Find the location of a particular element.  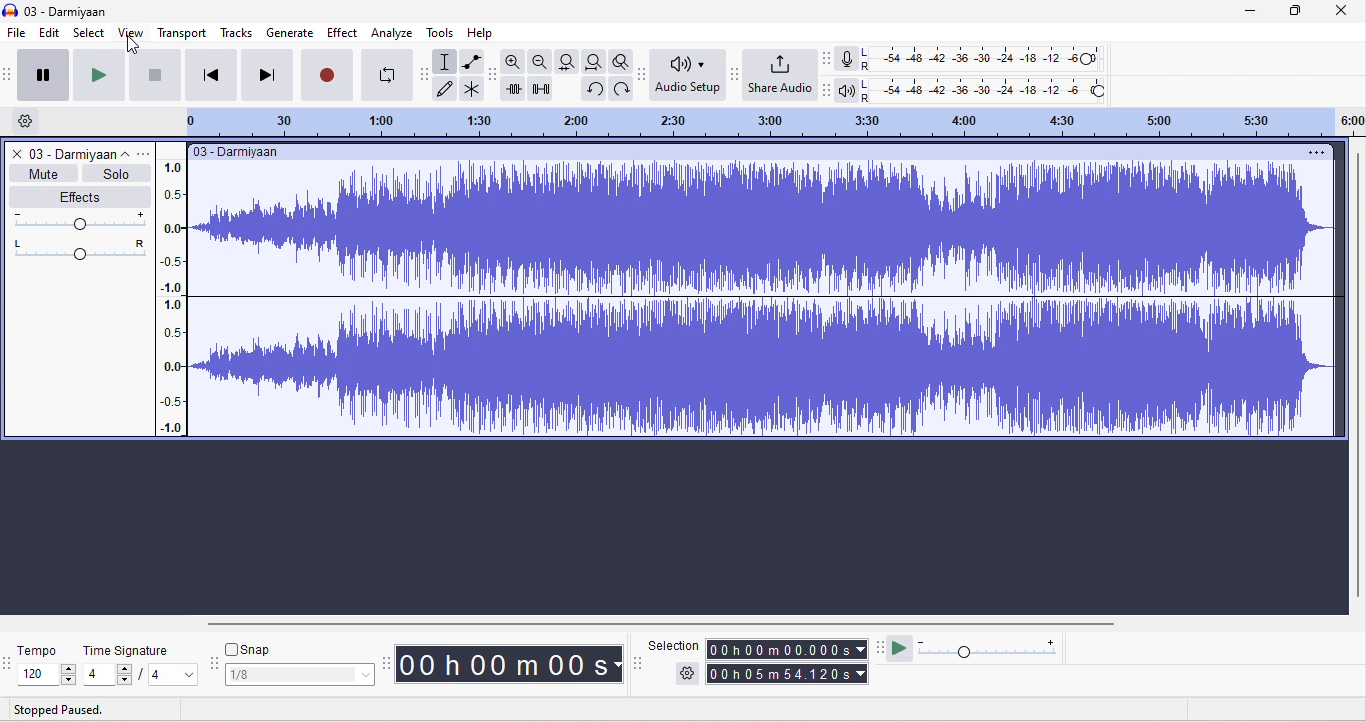

play at speed tool bar is located at coordinates (881, 648).